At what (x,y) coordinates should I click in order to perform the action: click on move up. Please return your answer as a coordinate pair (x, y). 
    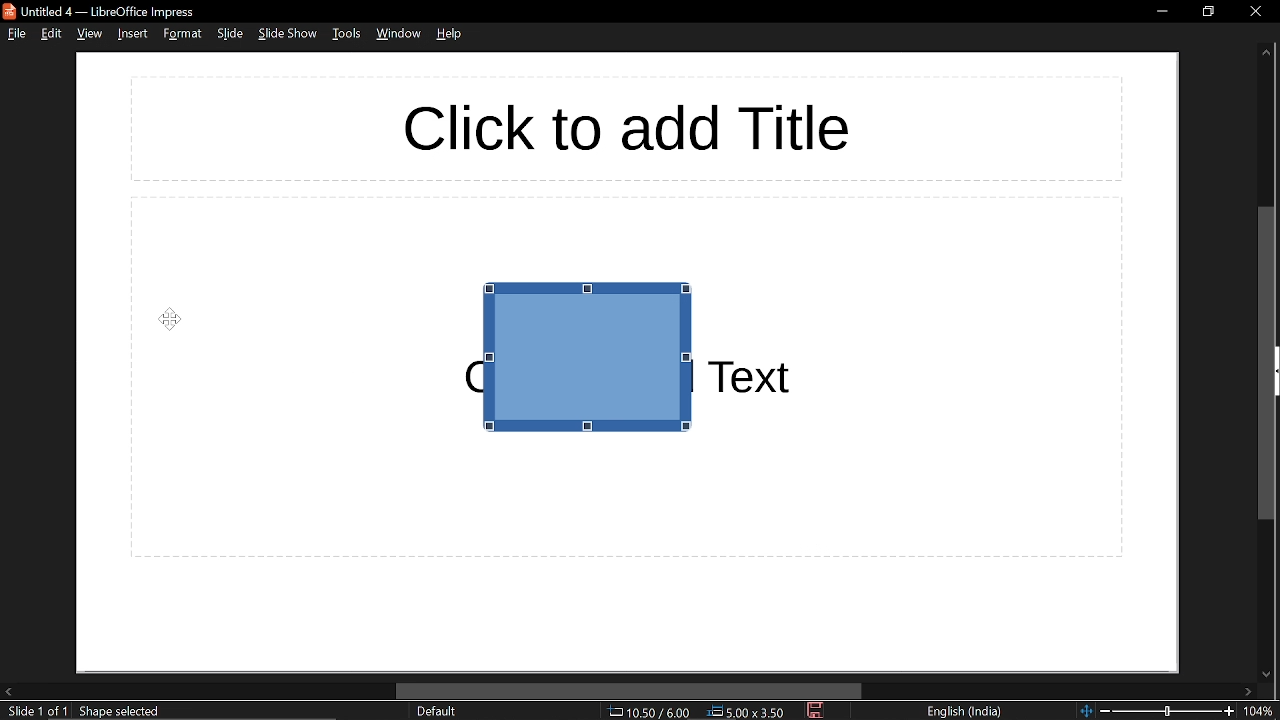
    Looking at the image, I should click on (1266, 53).